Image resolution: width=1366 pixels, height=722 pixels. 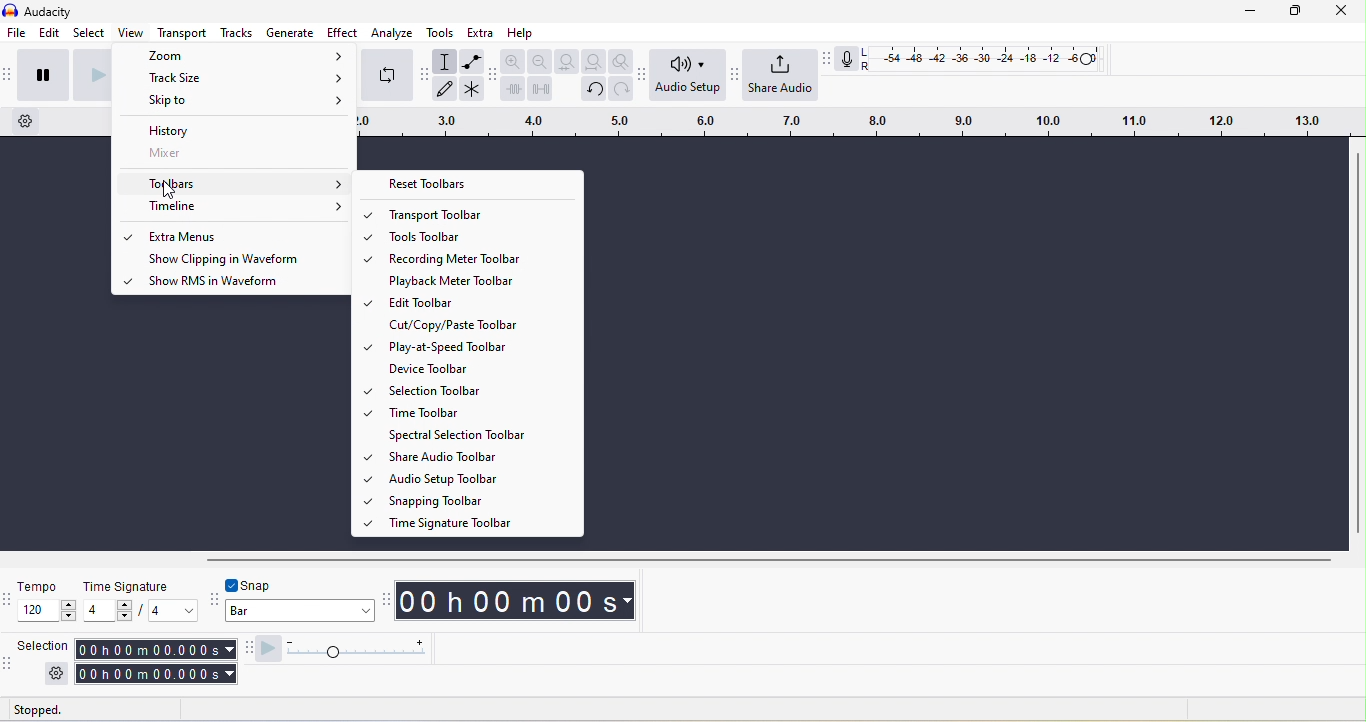 What do you see at coordinates (46, 610) in the screenshot?
I see `set tempo` at bounding box center [46, 610].